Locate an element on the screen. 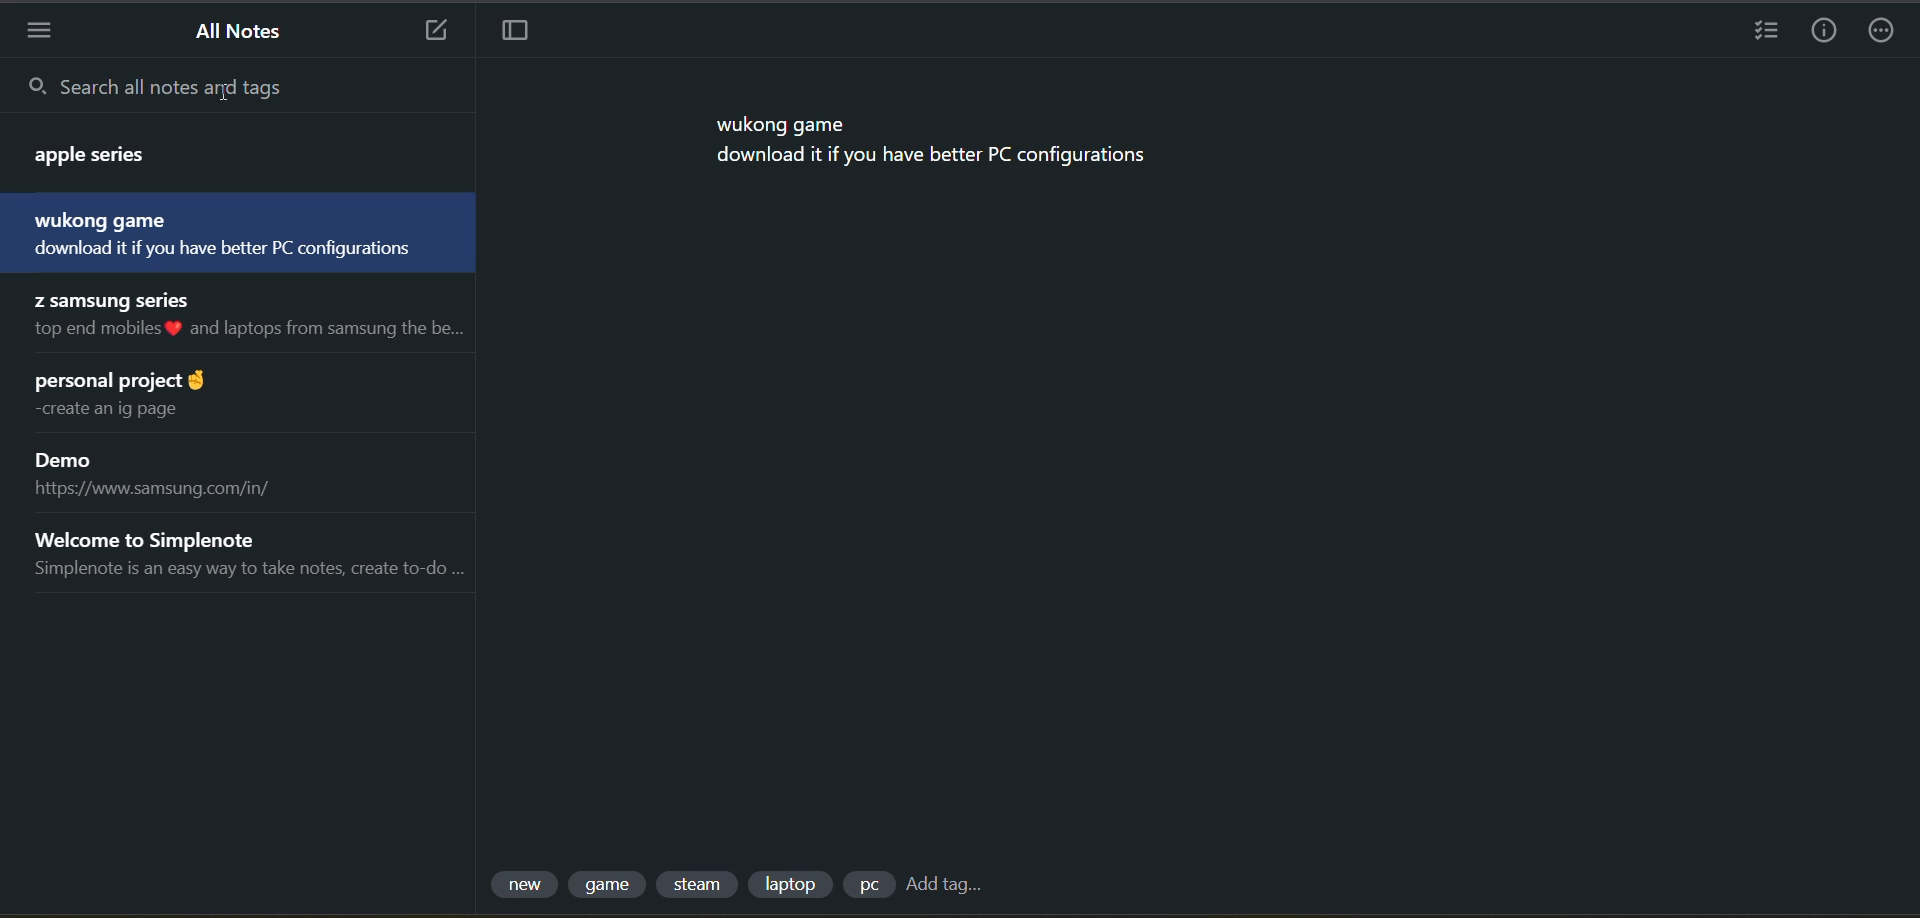  all notes is located at coordinates (243, 34).